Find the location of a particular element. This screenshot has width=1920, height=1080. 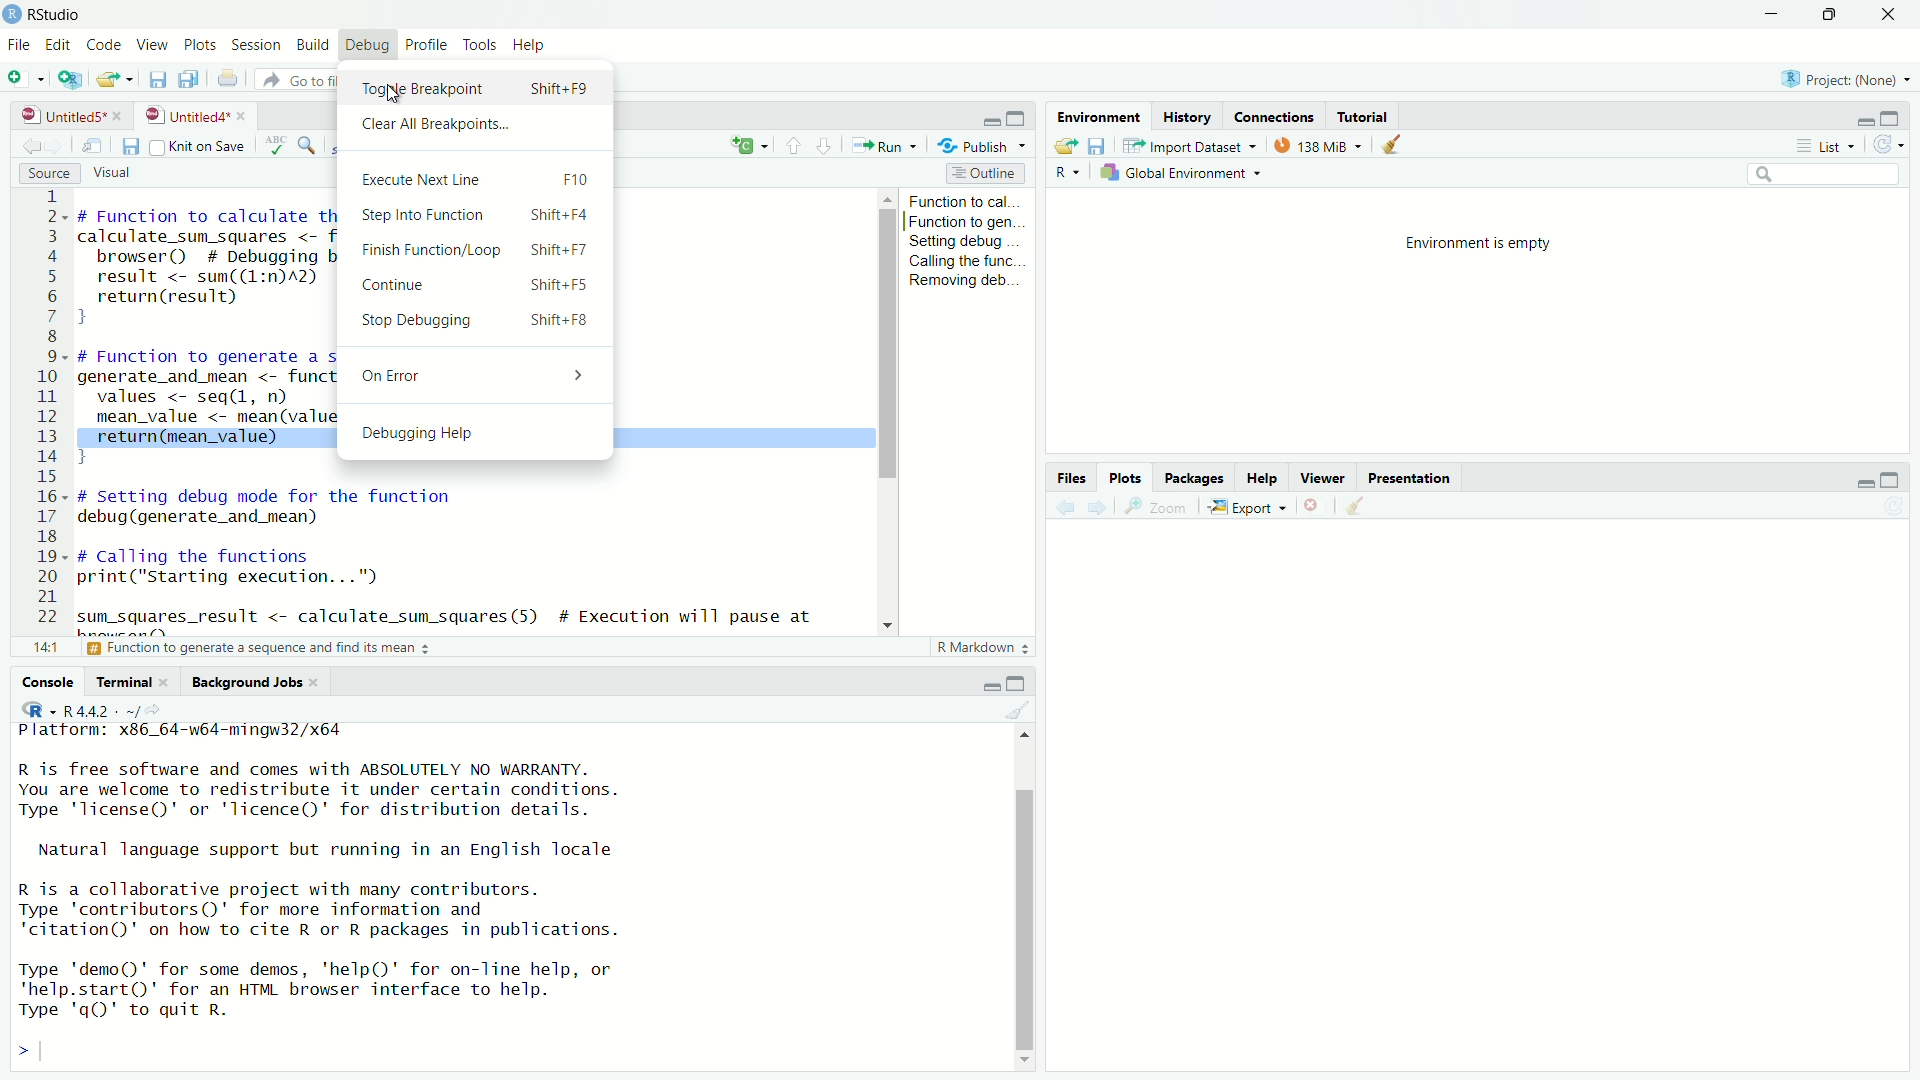

Execute Next Line is located at coordinates (476, 180).